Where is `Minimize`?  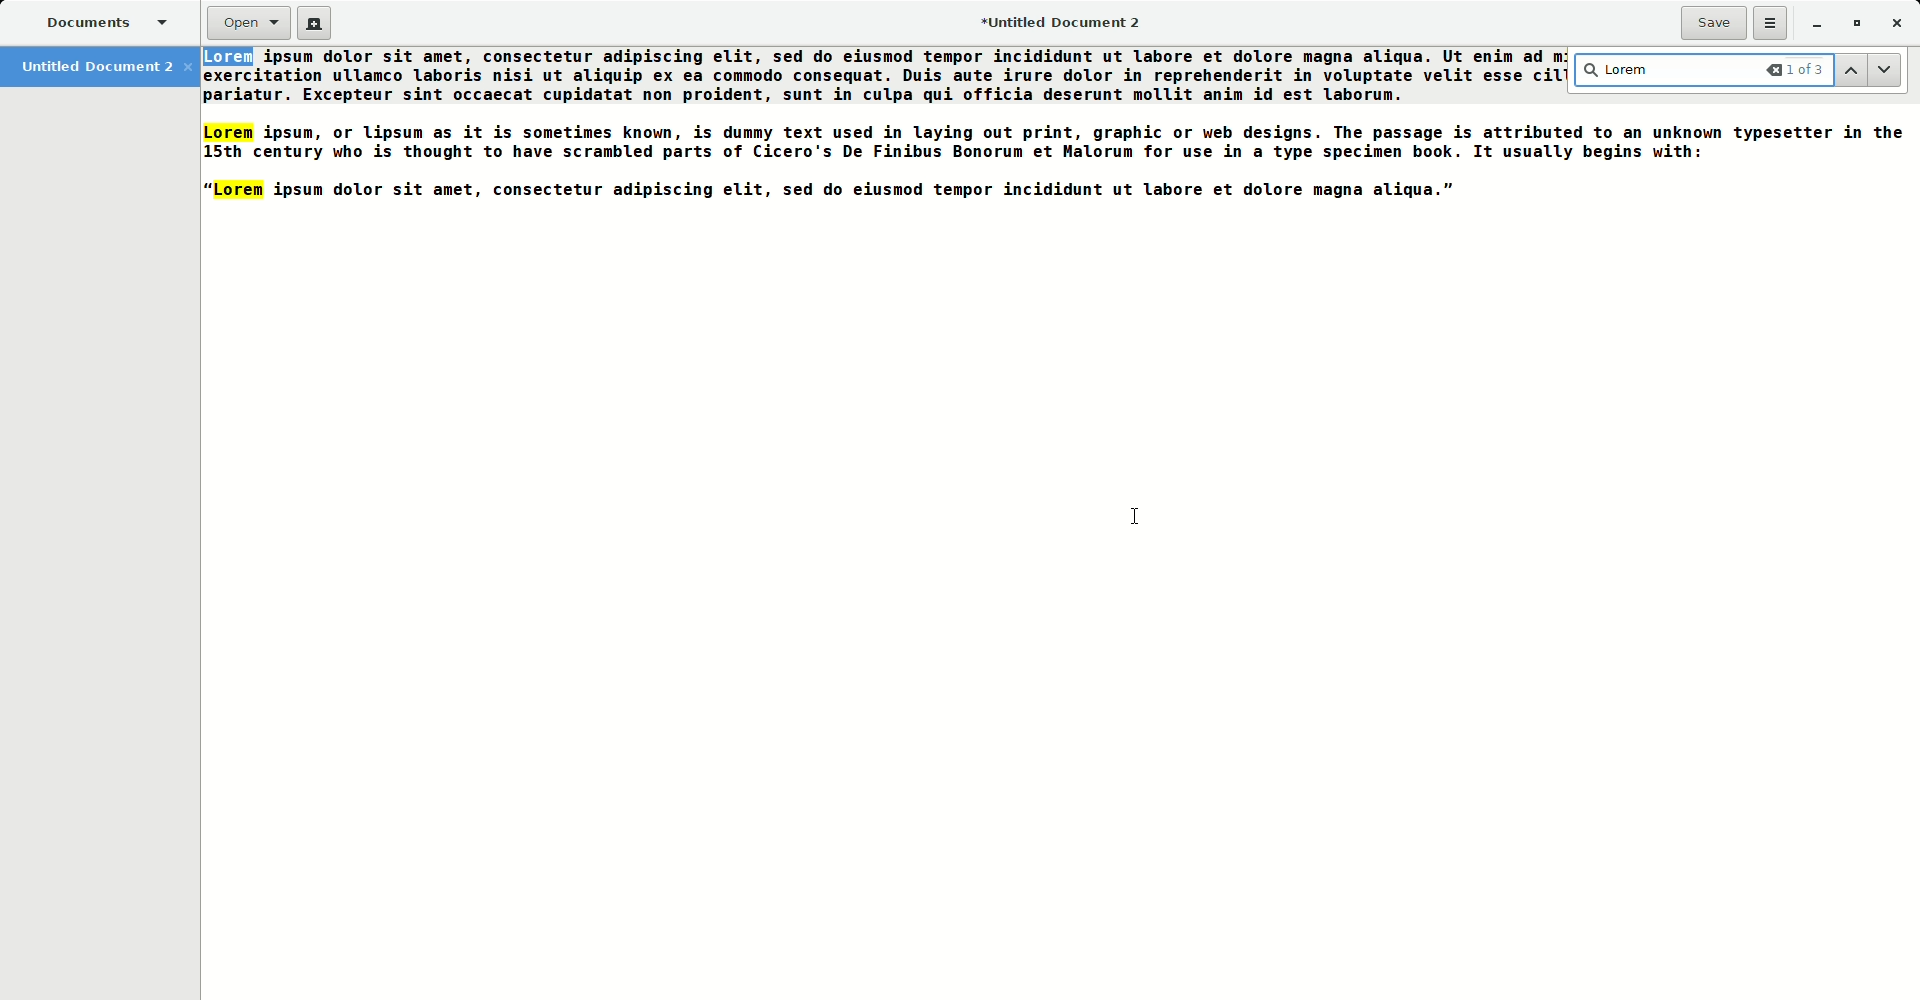
Minimize is located at coordinates (1813, 25).